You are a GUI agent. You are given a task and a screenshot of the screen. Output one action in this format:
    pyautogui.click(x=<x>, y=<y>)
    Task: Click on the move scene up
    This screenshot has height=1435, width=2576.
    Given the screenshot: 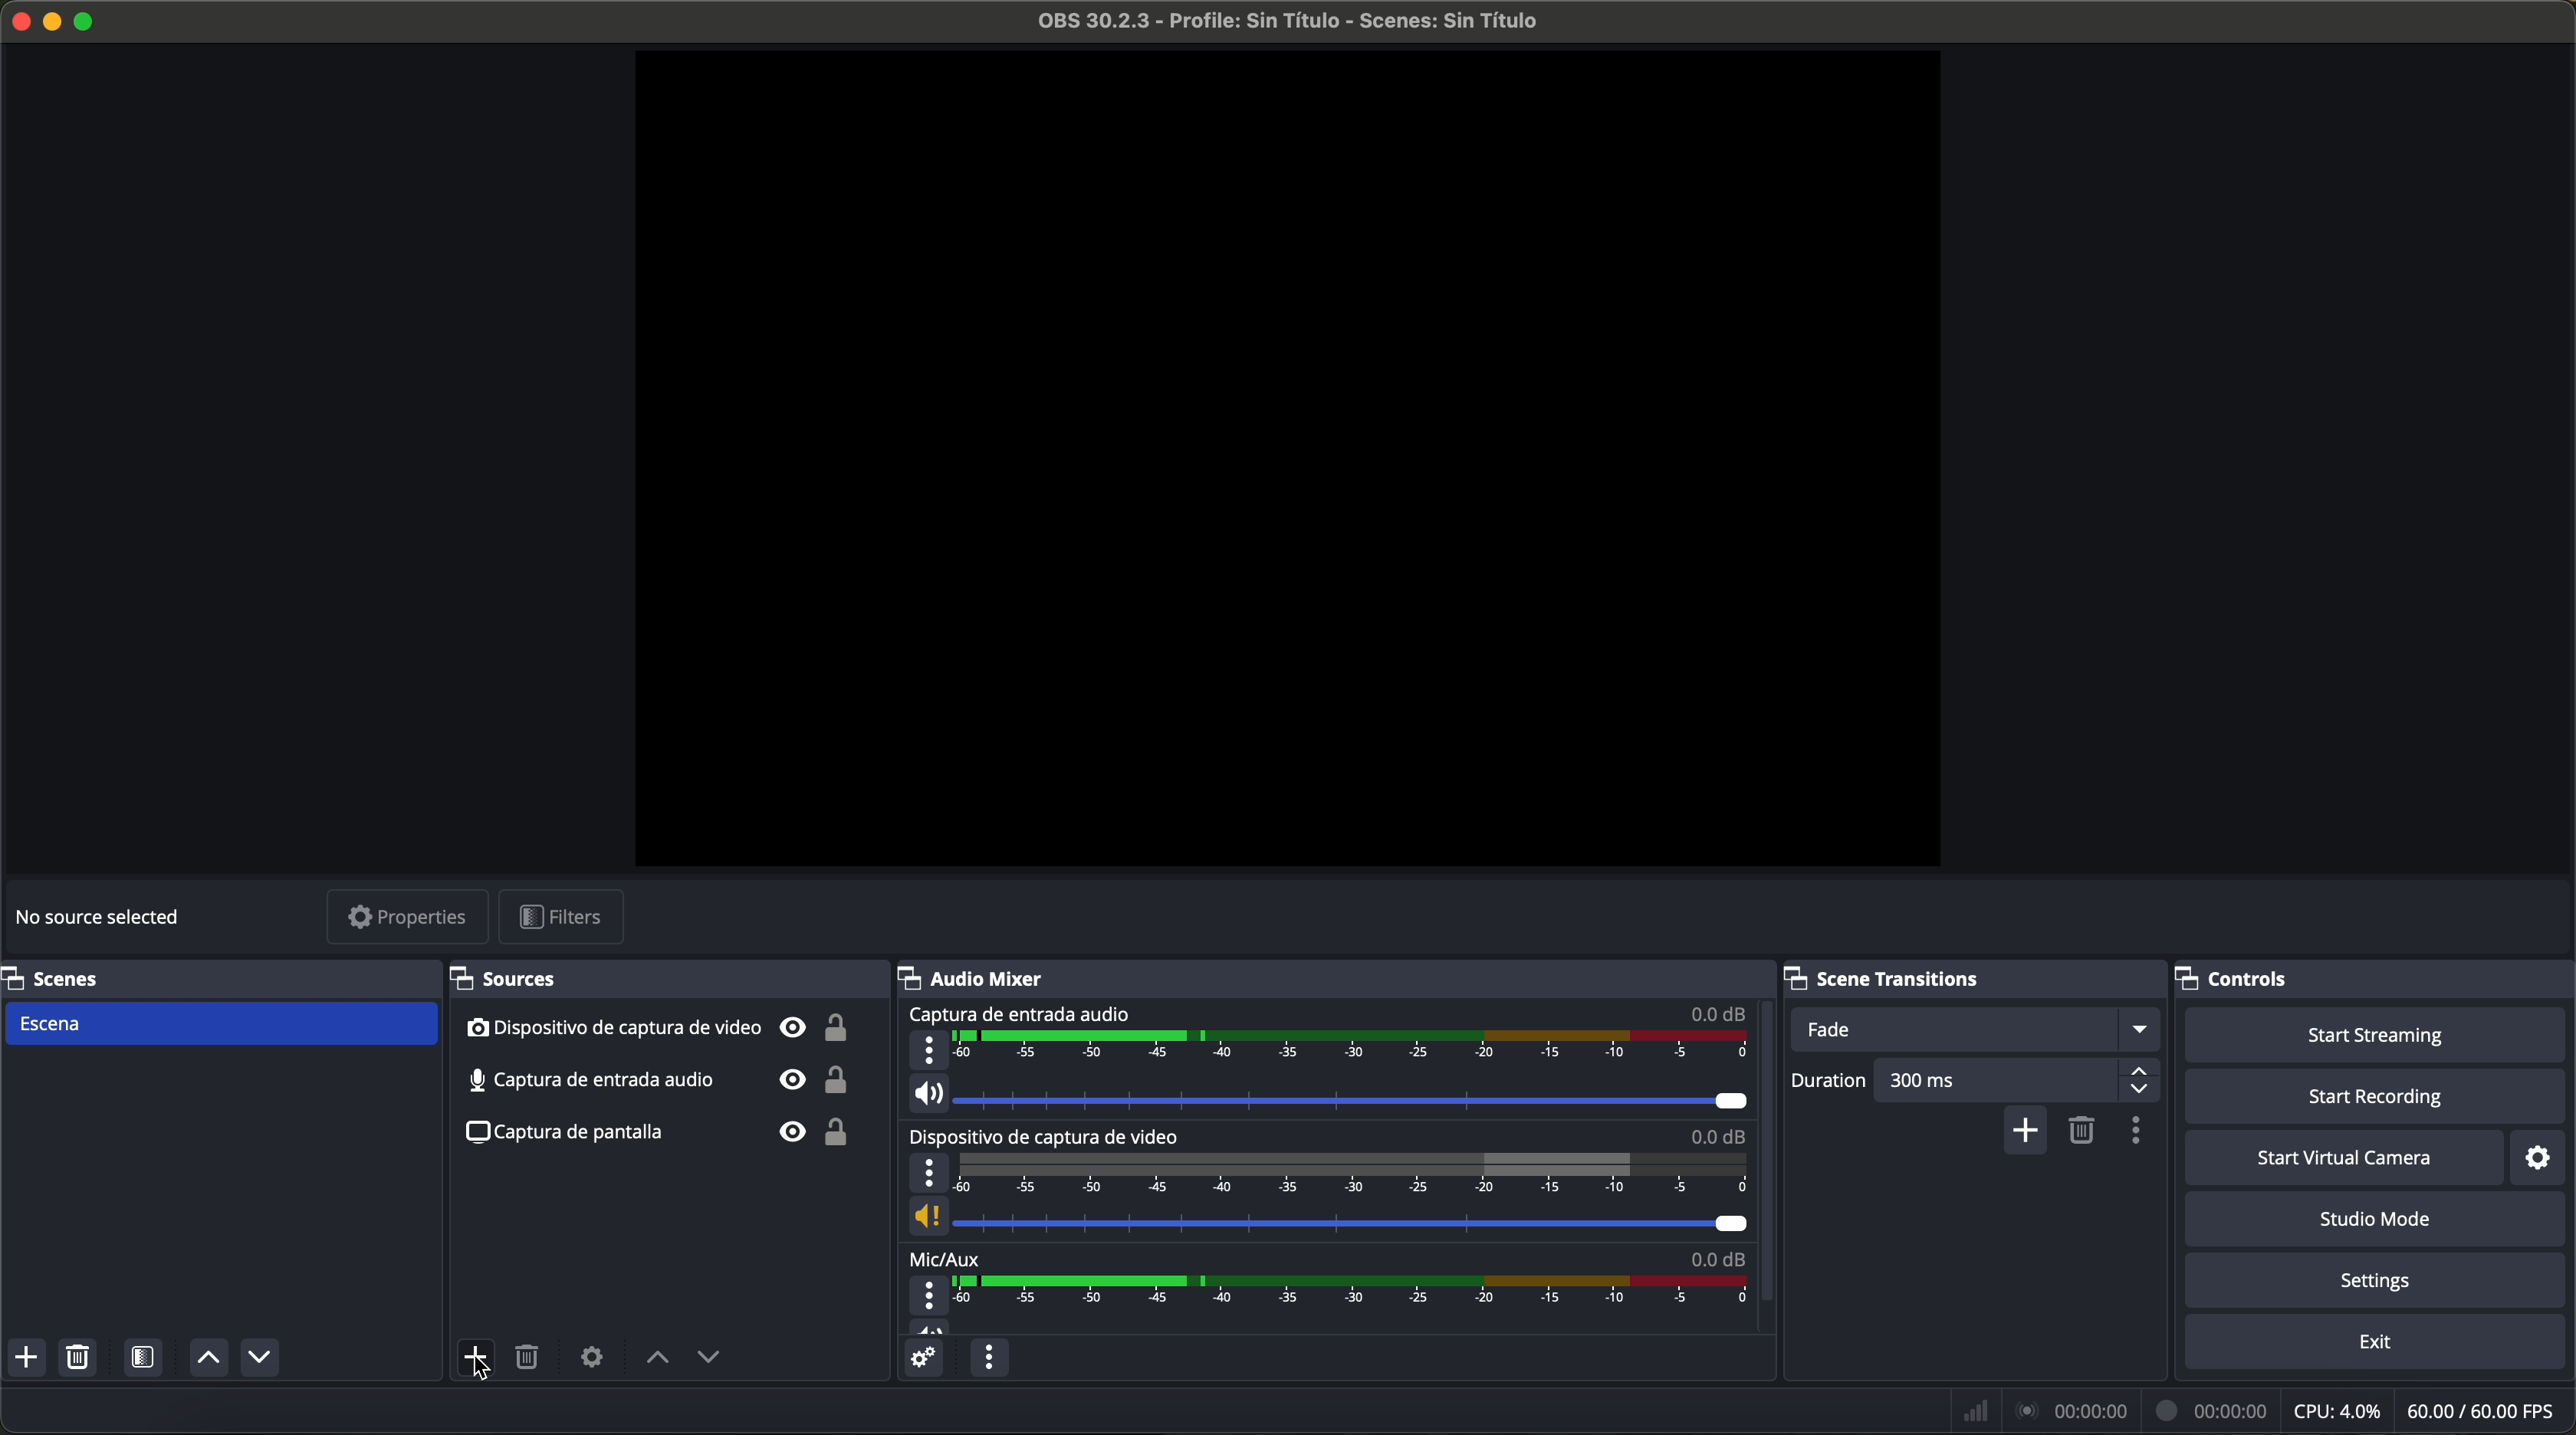 What is the action you would take?
    pyautogui.click(x=208, y=1359)
    